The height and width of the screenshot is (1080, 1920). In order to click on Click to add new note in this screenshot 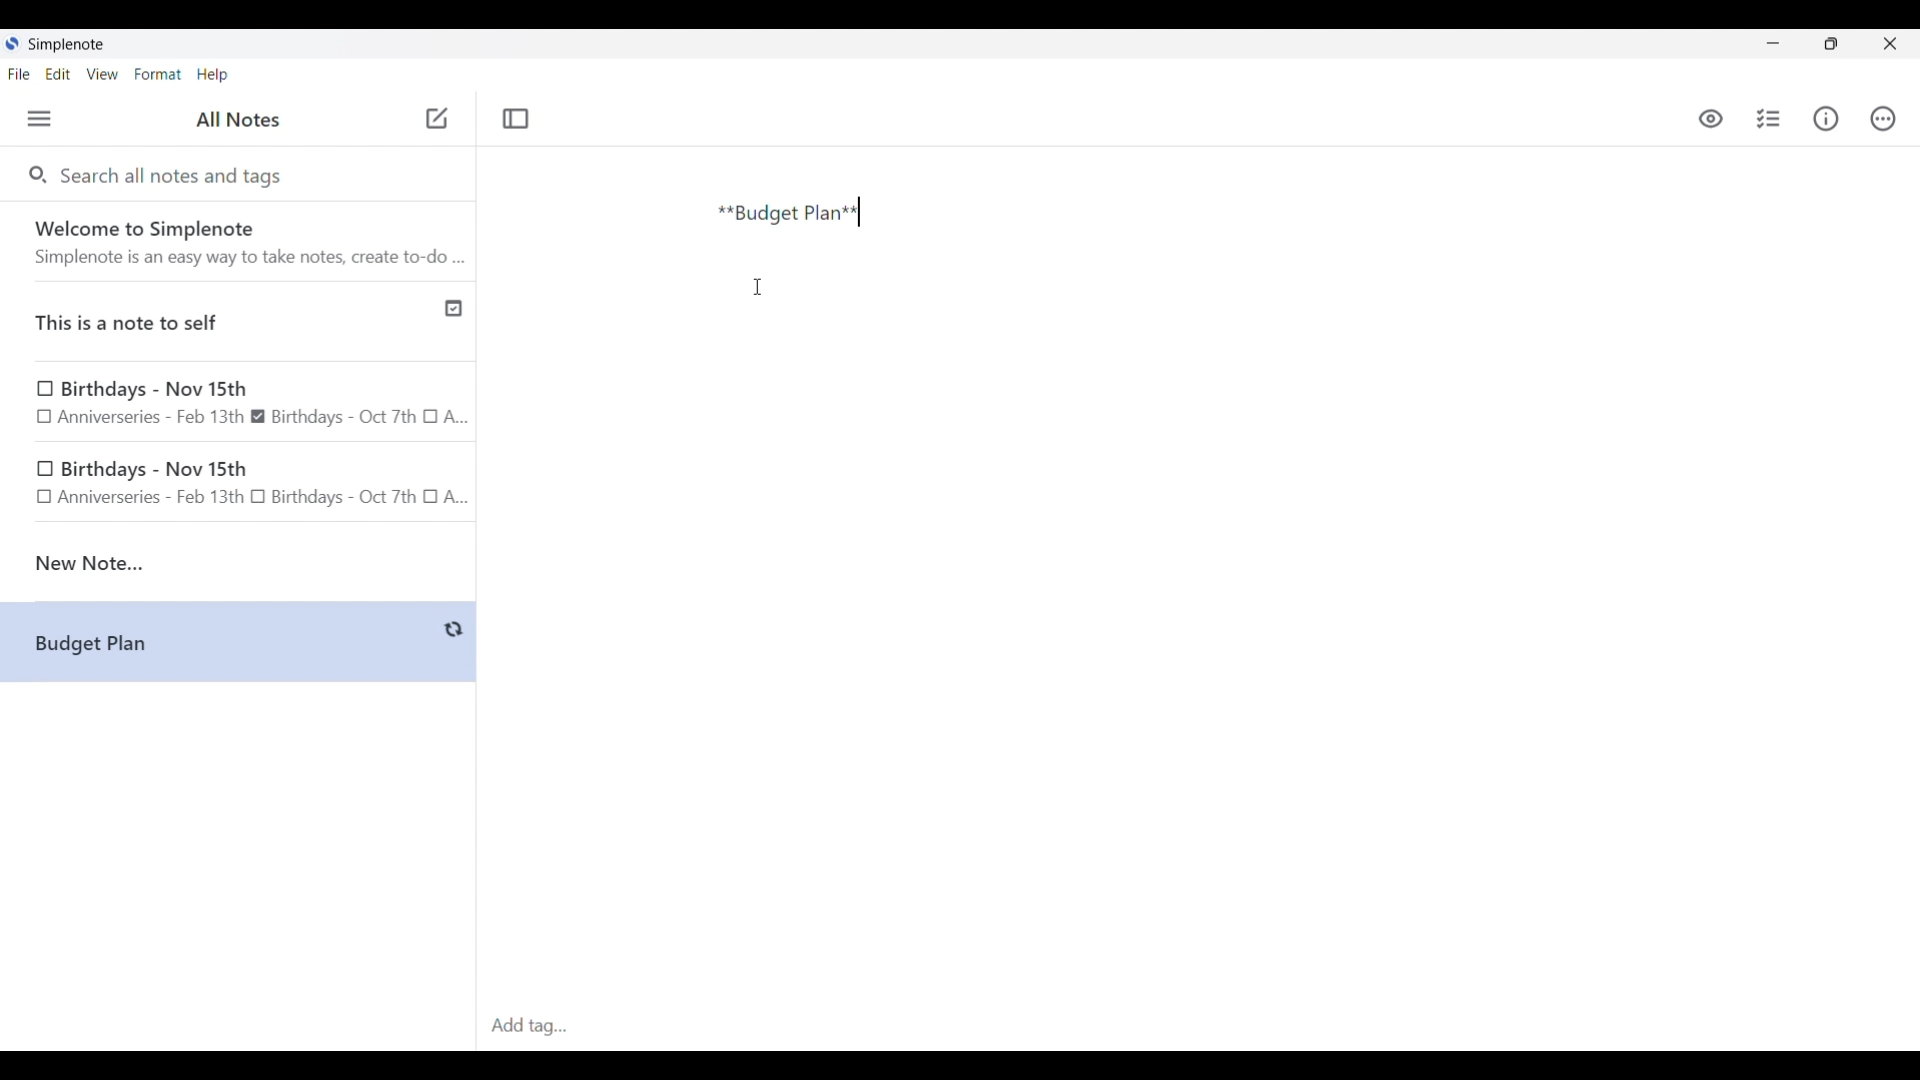, I will do `click(437, 118)`.